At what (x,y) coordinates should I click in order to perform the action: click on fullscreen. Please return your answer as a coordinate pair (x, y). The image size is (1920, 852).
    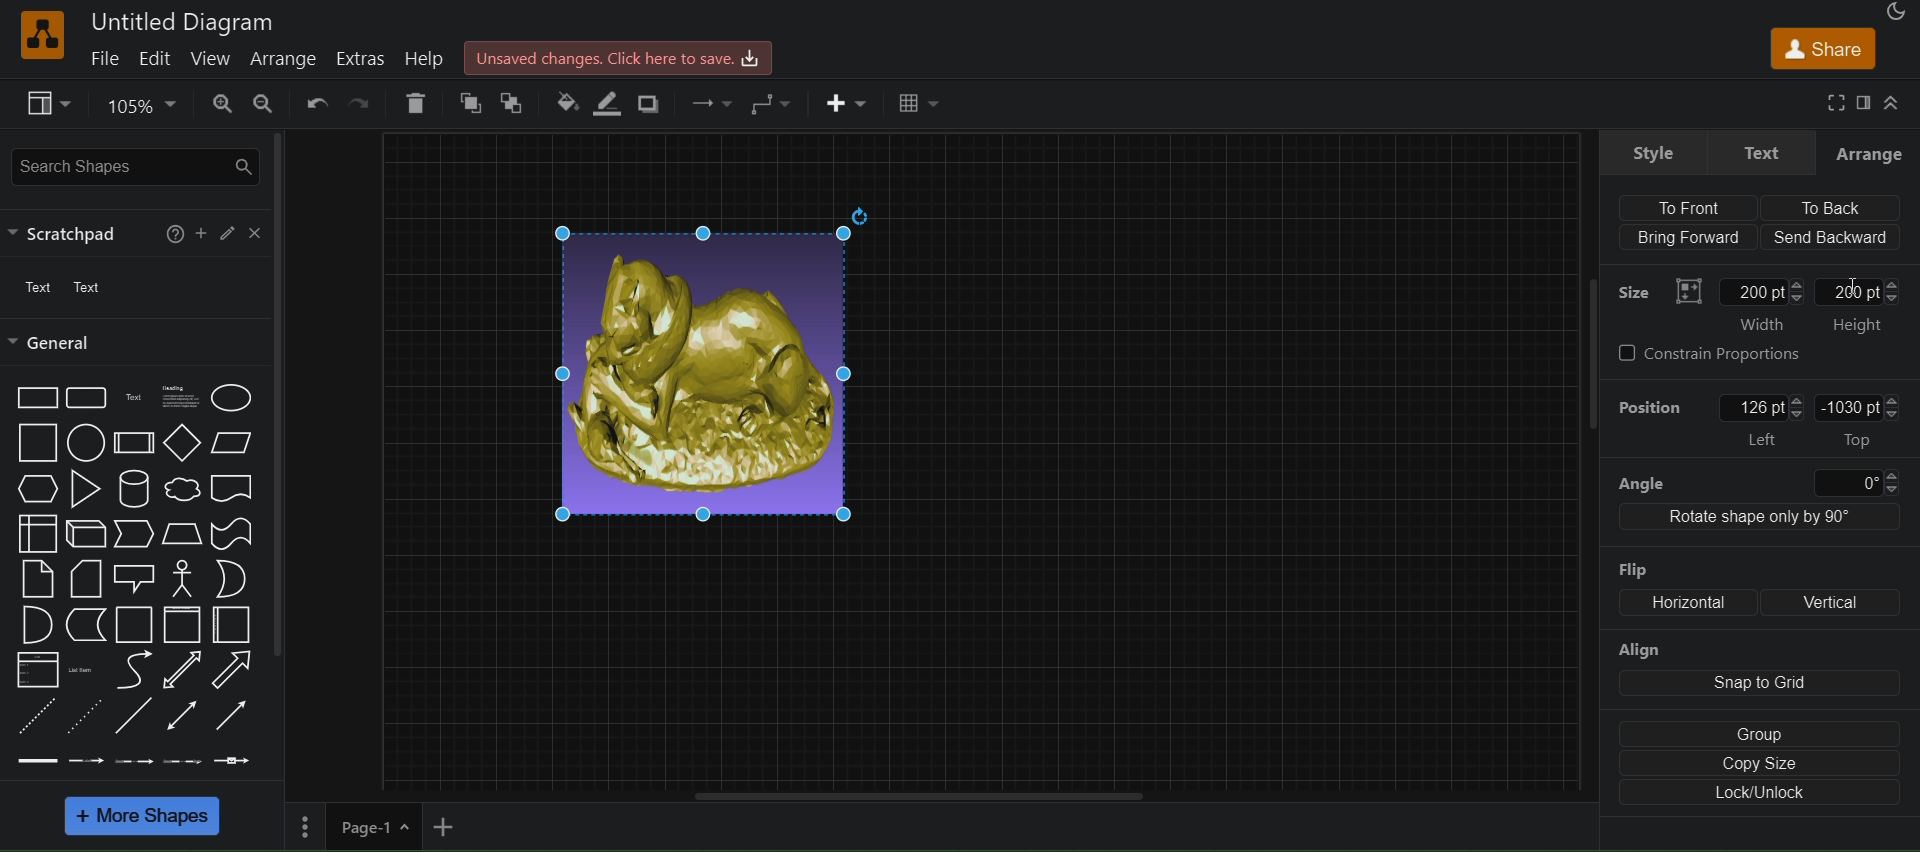
    Looking at the image, I should click on (1836, 103).